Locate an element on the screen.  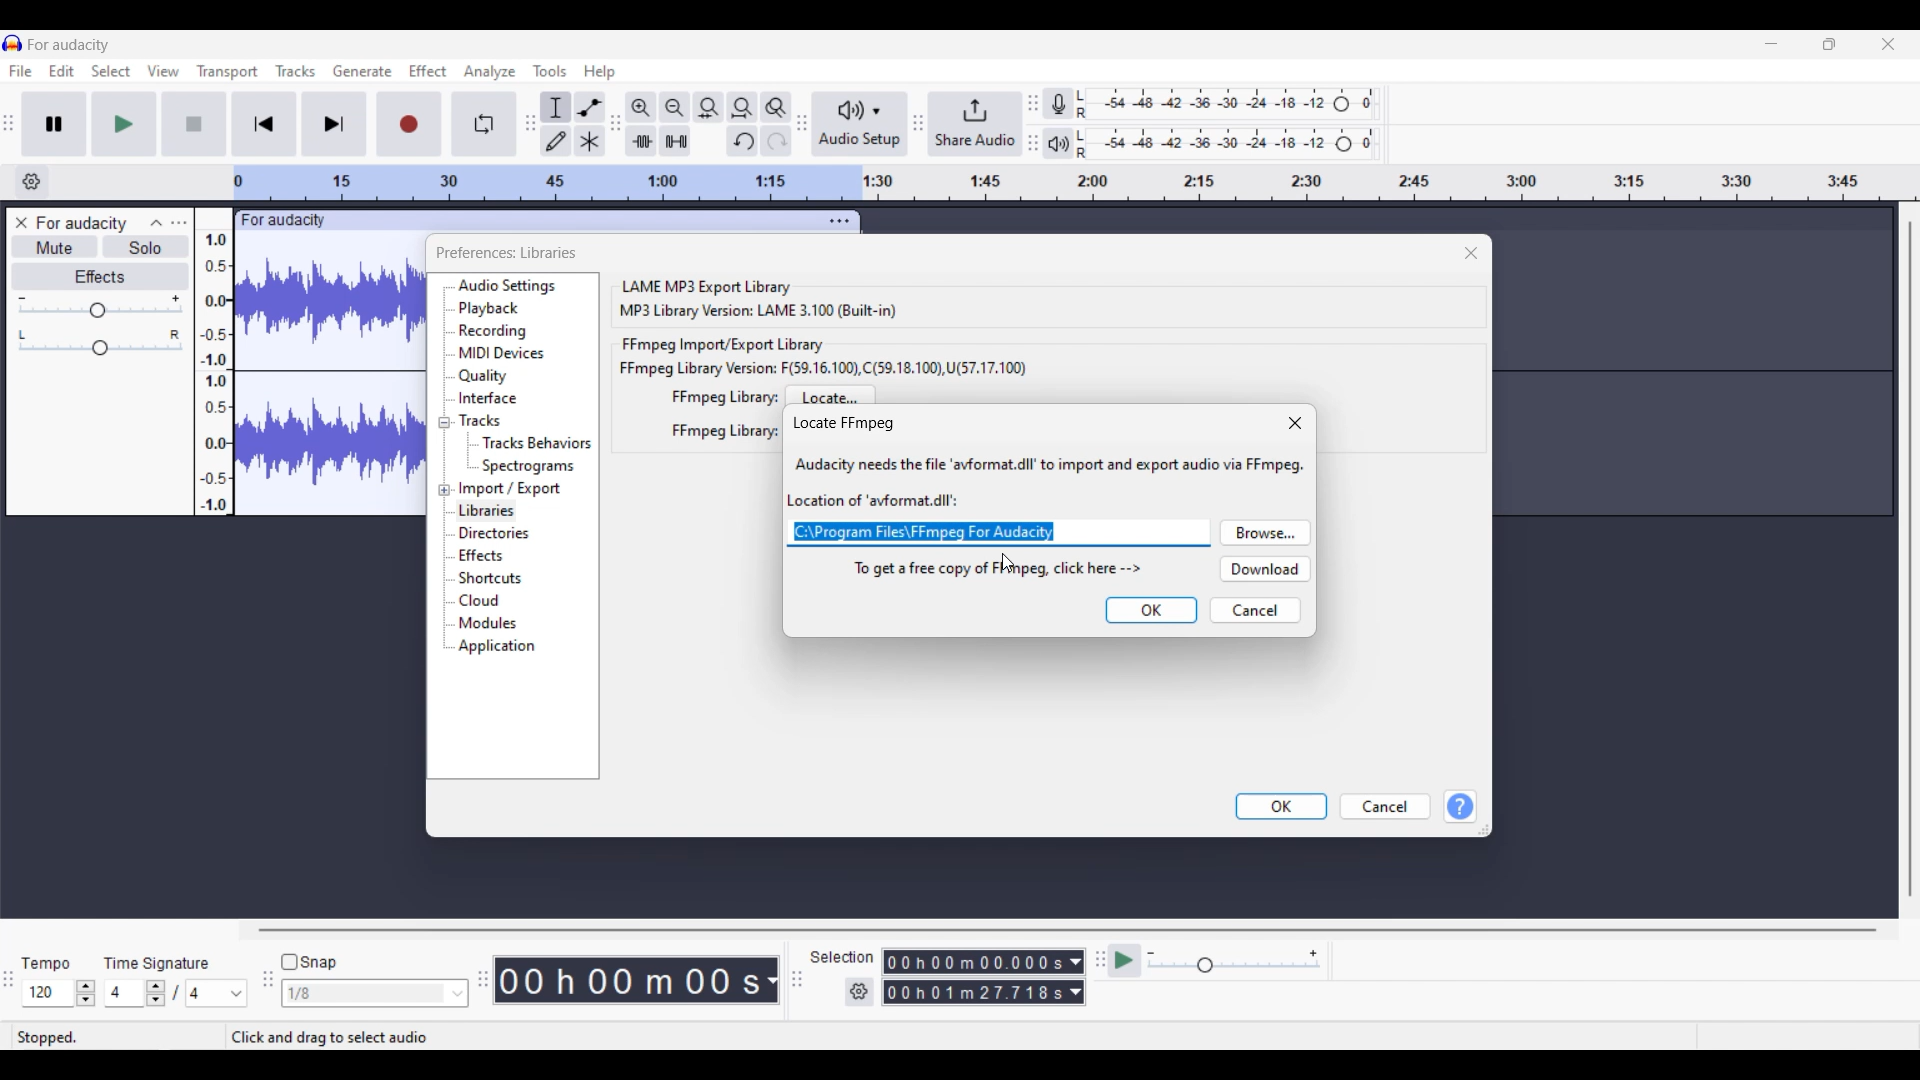
Playback is located at coordinates (497, 309).